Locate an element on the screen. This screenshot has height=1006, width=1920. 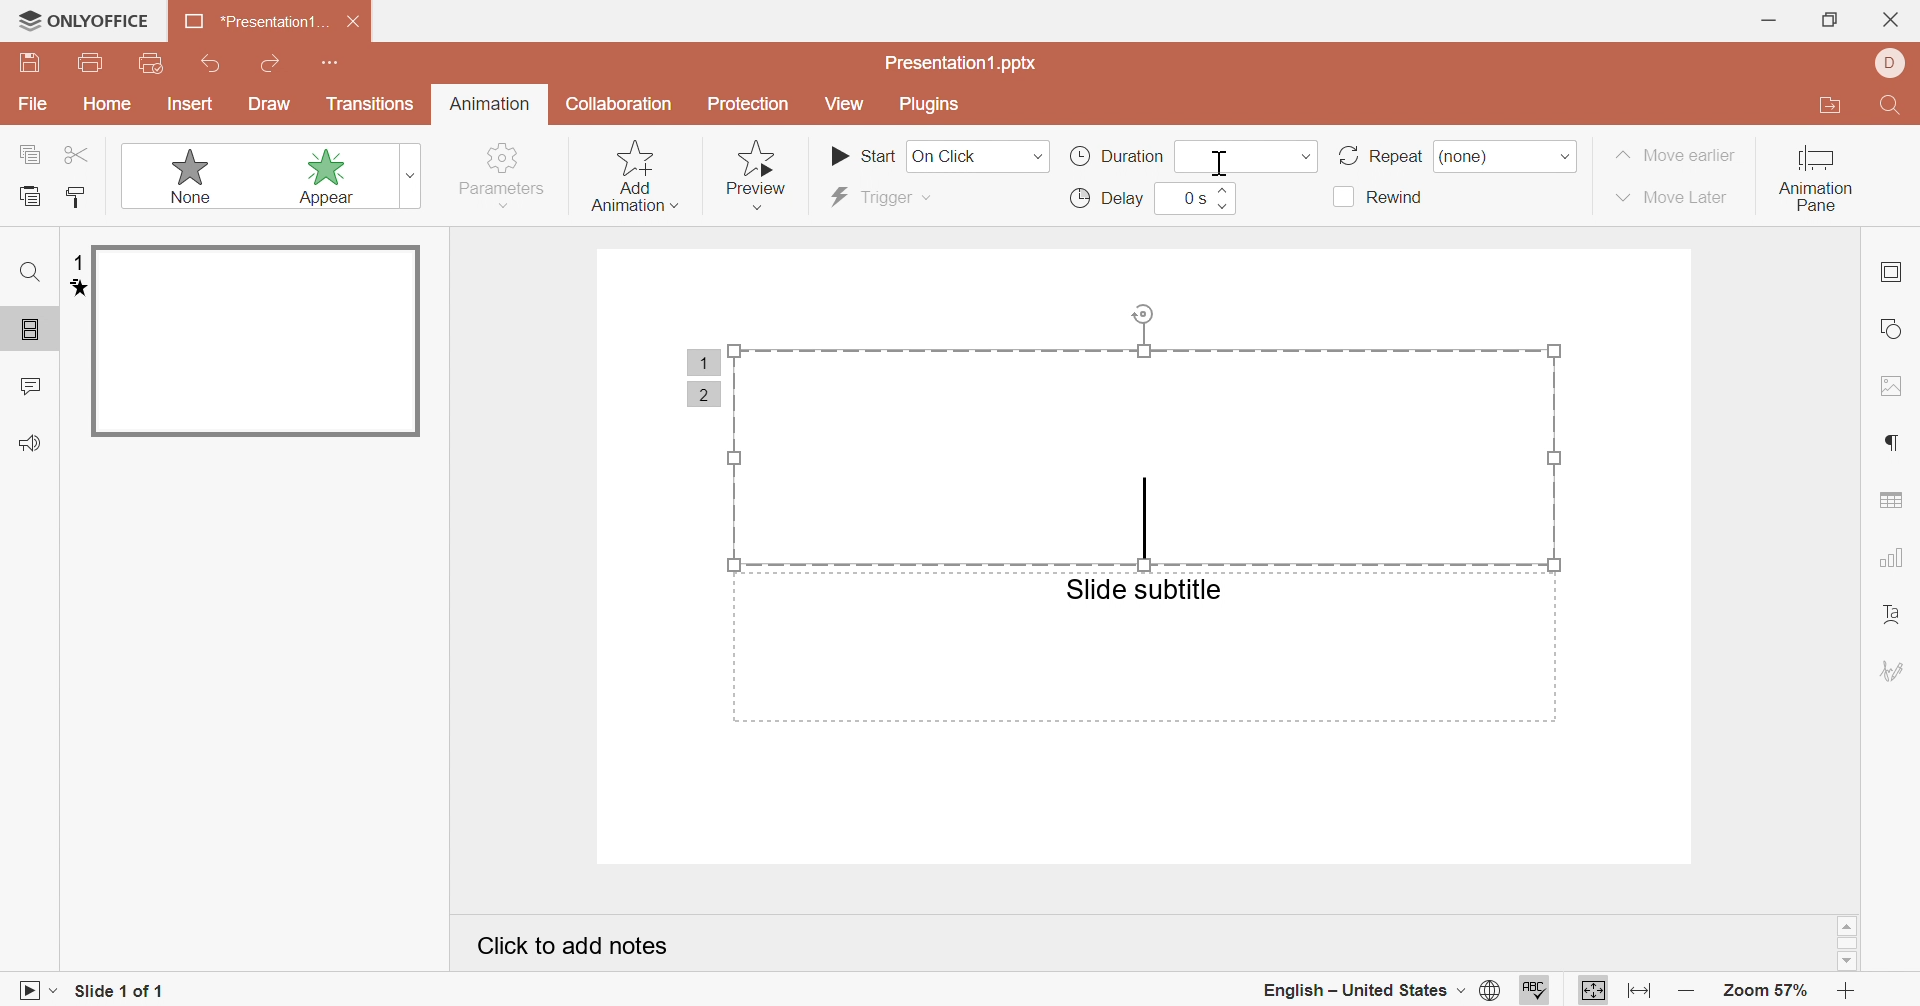
more animations is located at coordinates (406, 174).